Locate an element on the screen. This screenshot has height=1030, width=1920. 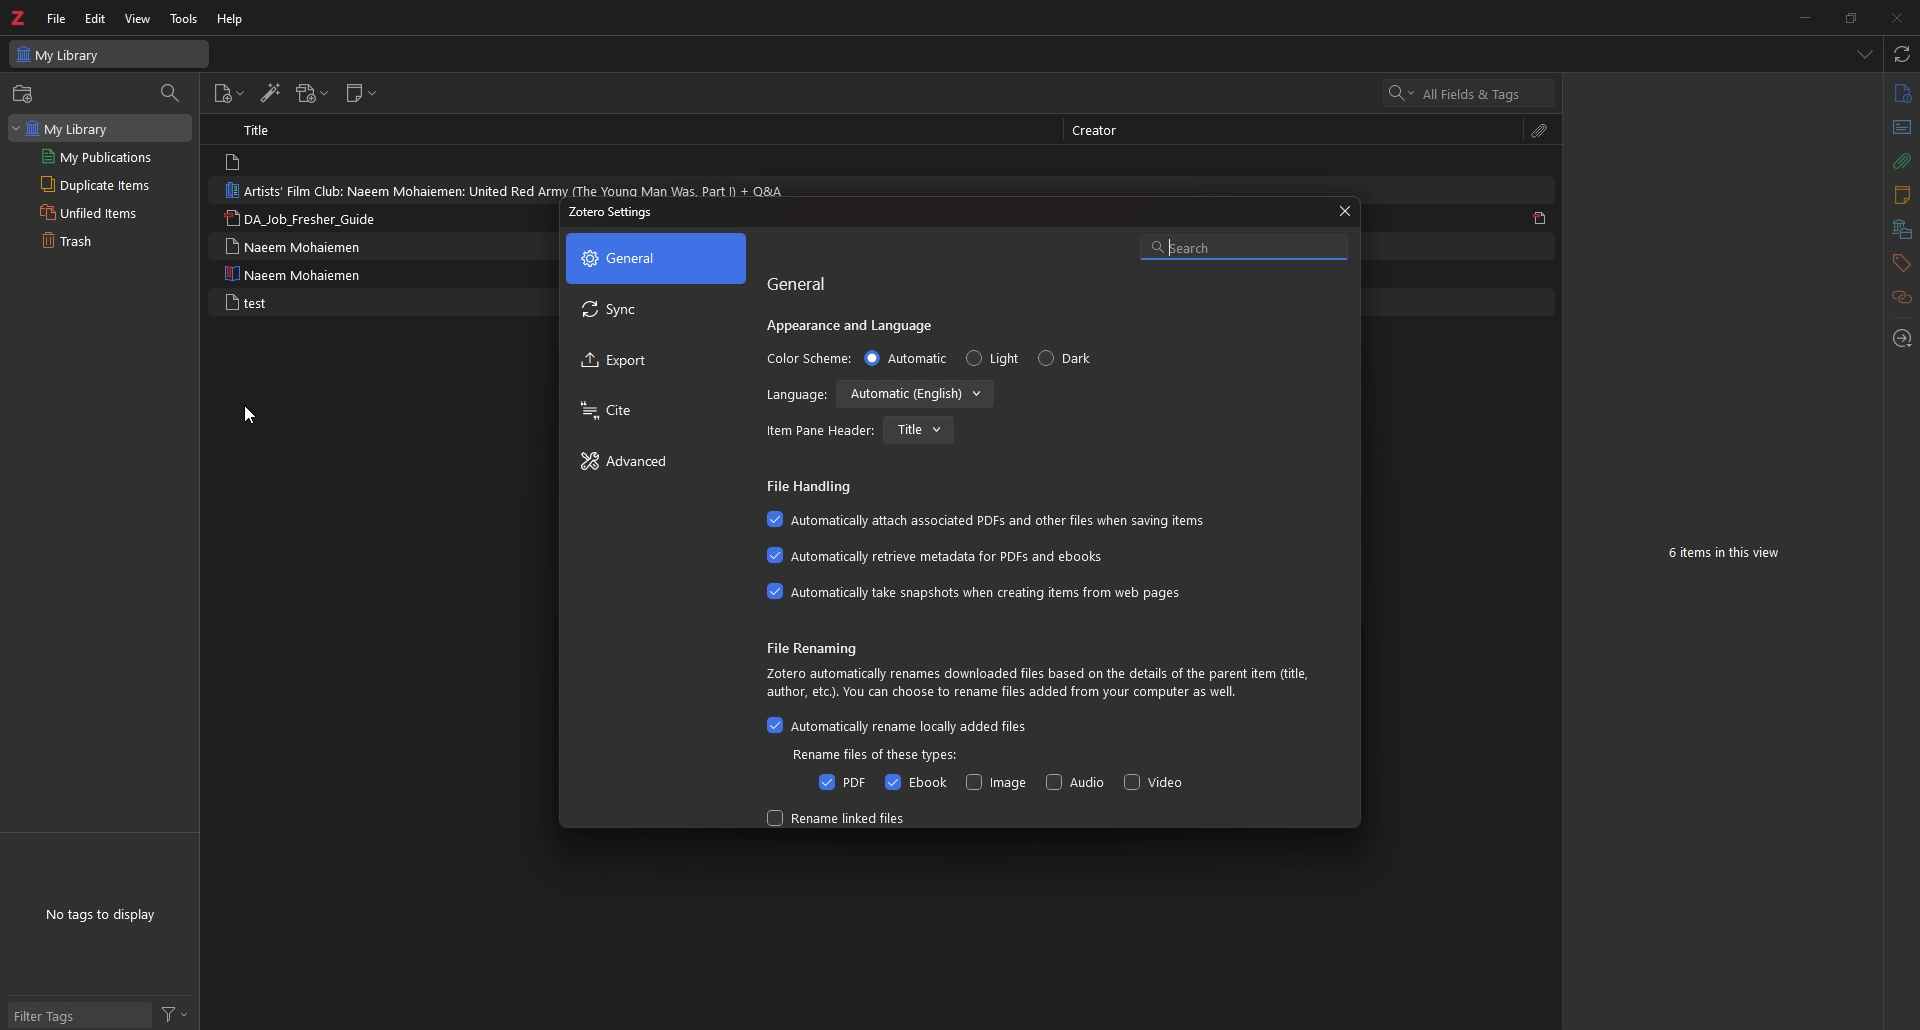
edit is located at coordinates (98, 19).